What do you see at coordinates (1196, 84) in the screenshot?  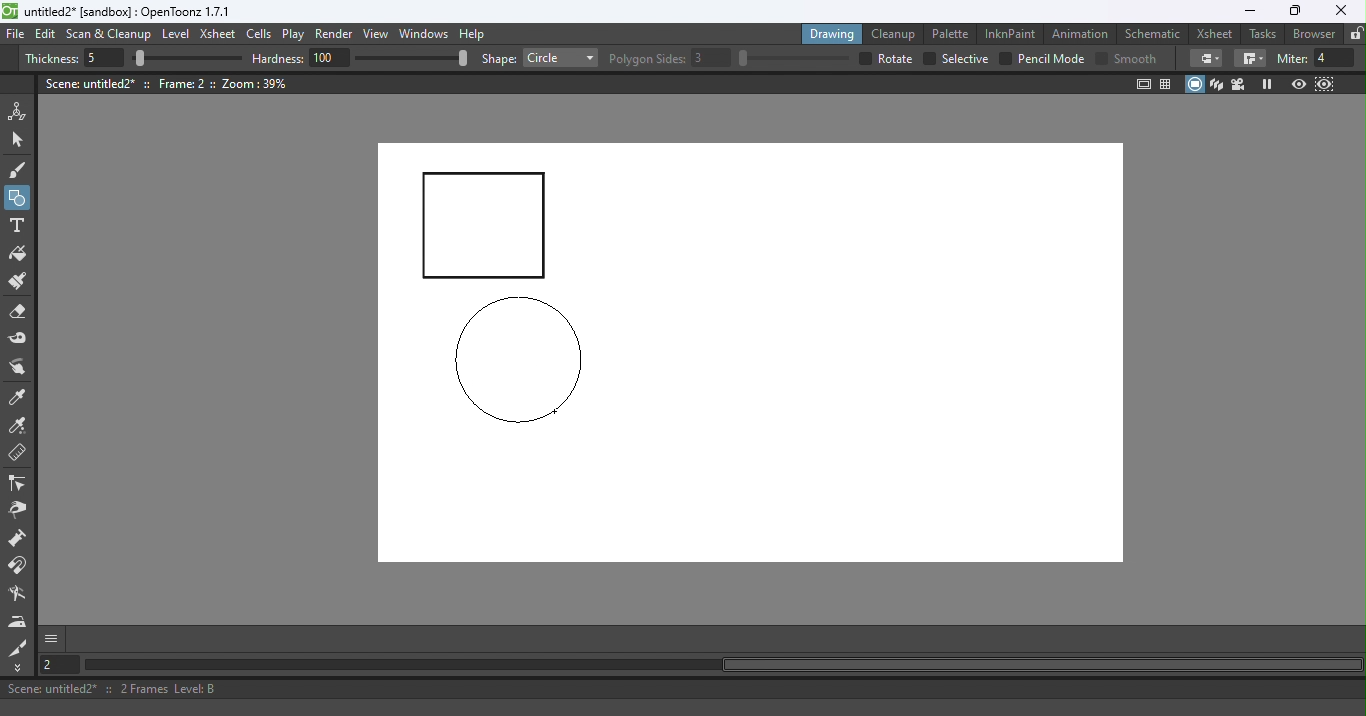 I see `Camera stand view` at bounding box center [1196, 84].